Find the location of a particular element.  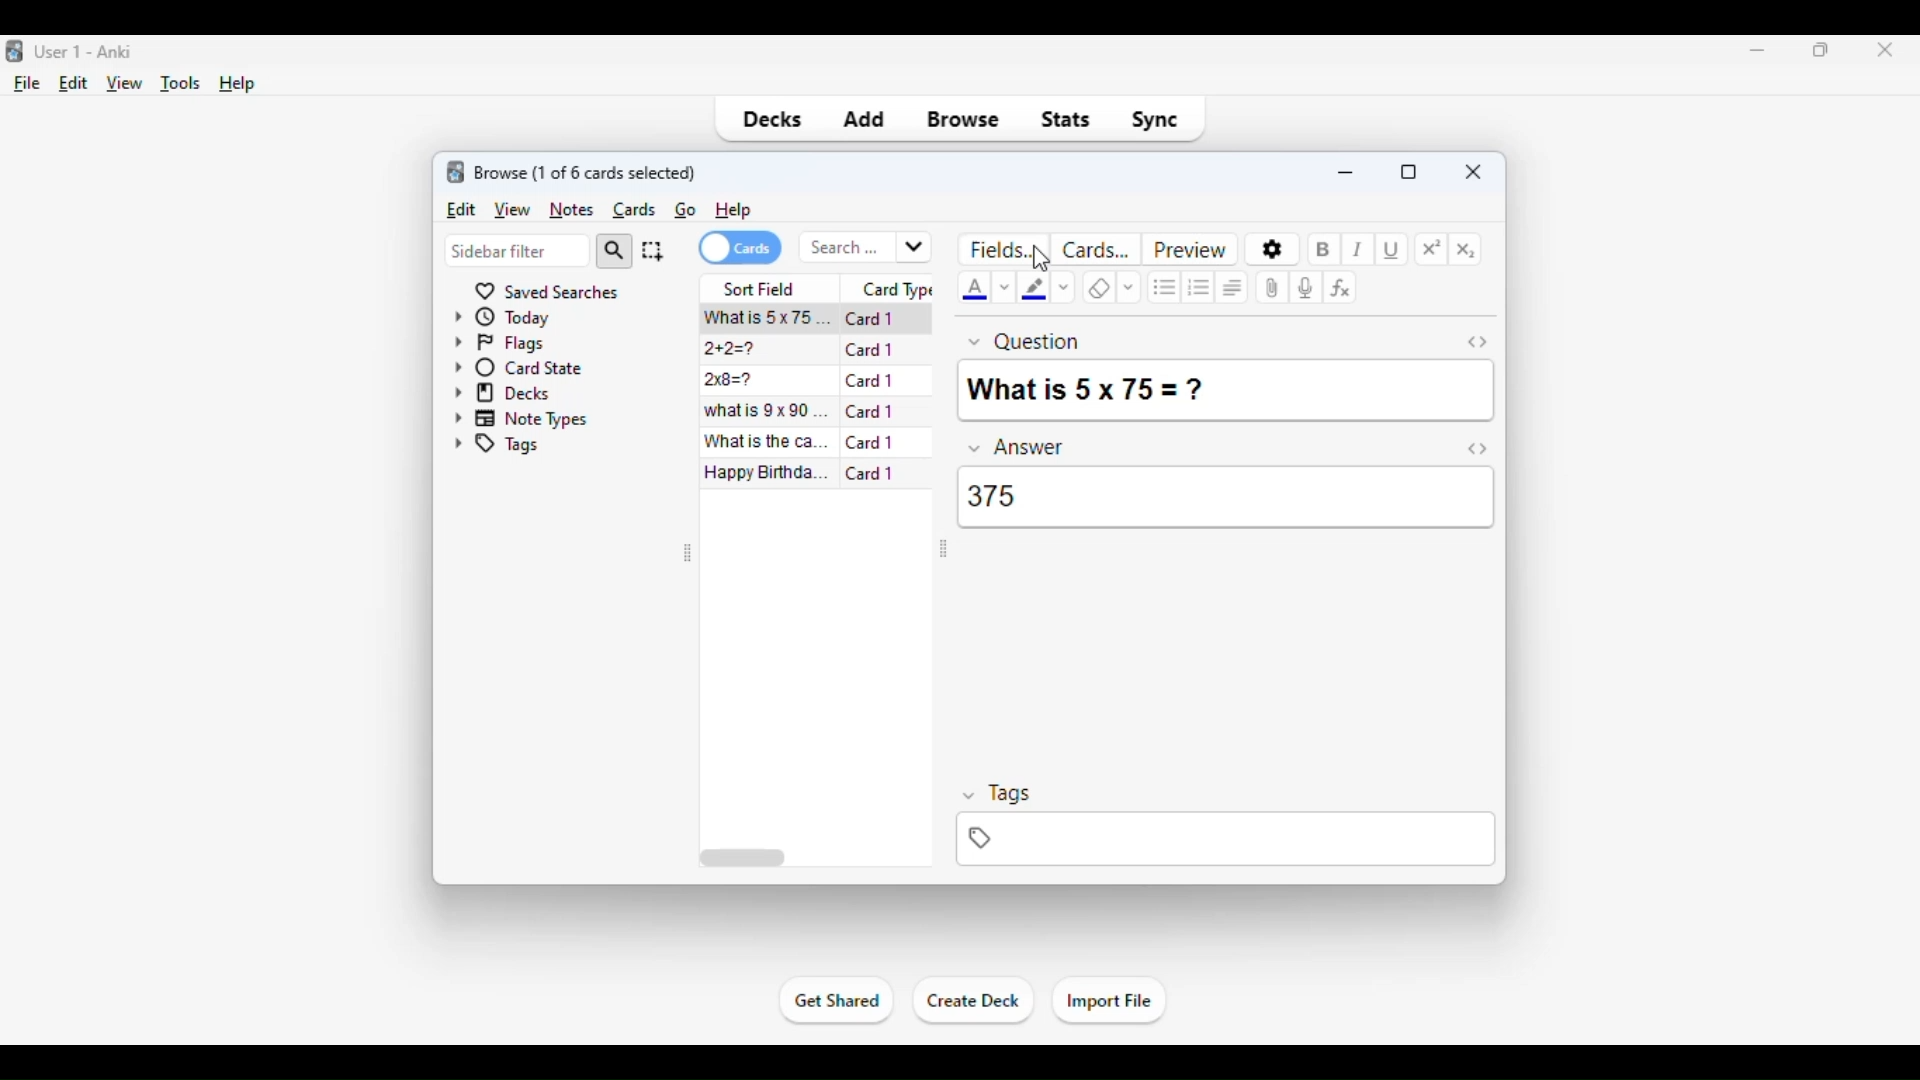

sync is located at coordinates (1154, 120).